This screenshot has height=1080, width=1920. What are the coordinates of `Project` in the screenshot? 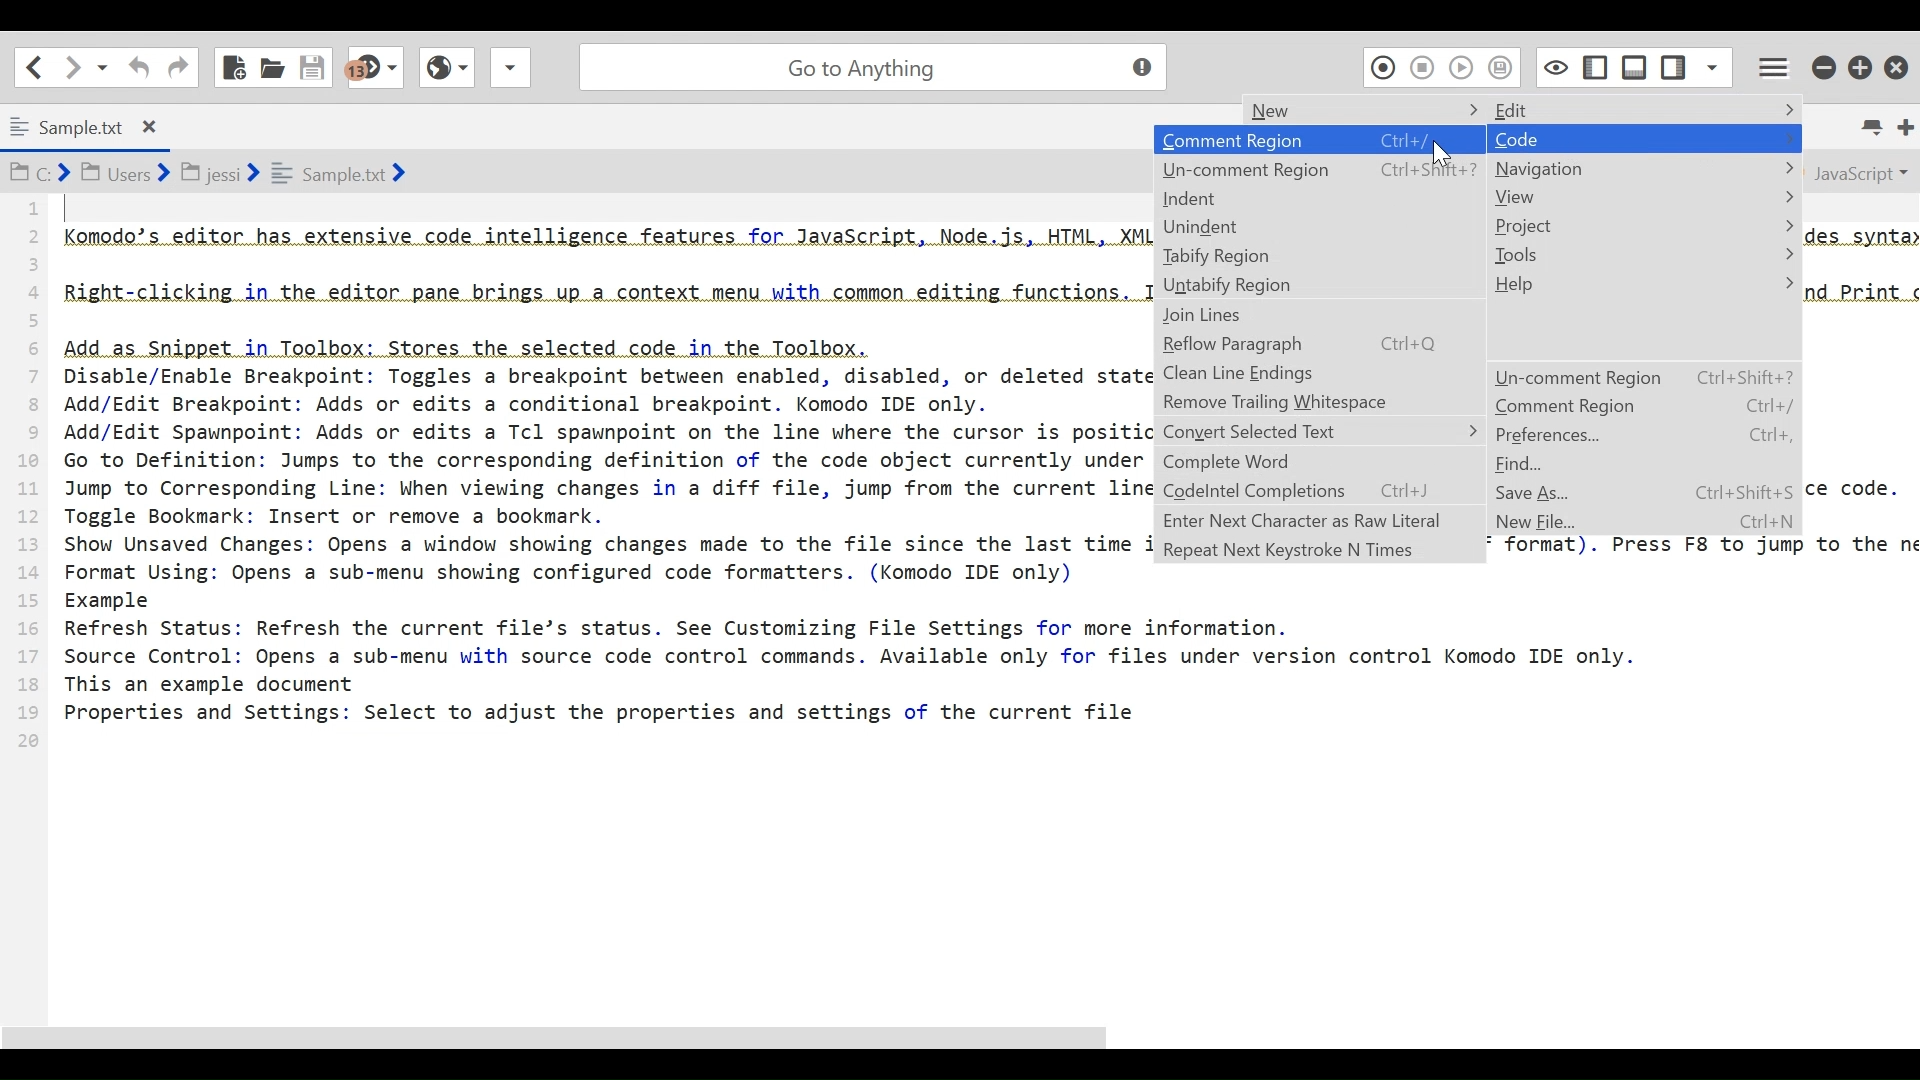 It's located at (1643, 224).